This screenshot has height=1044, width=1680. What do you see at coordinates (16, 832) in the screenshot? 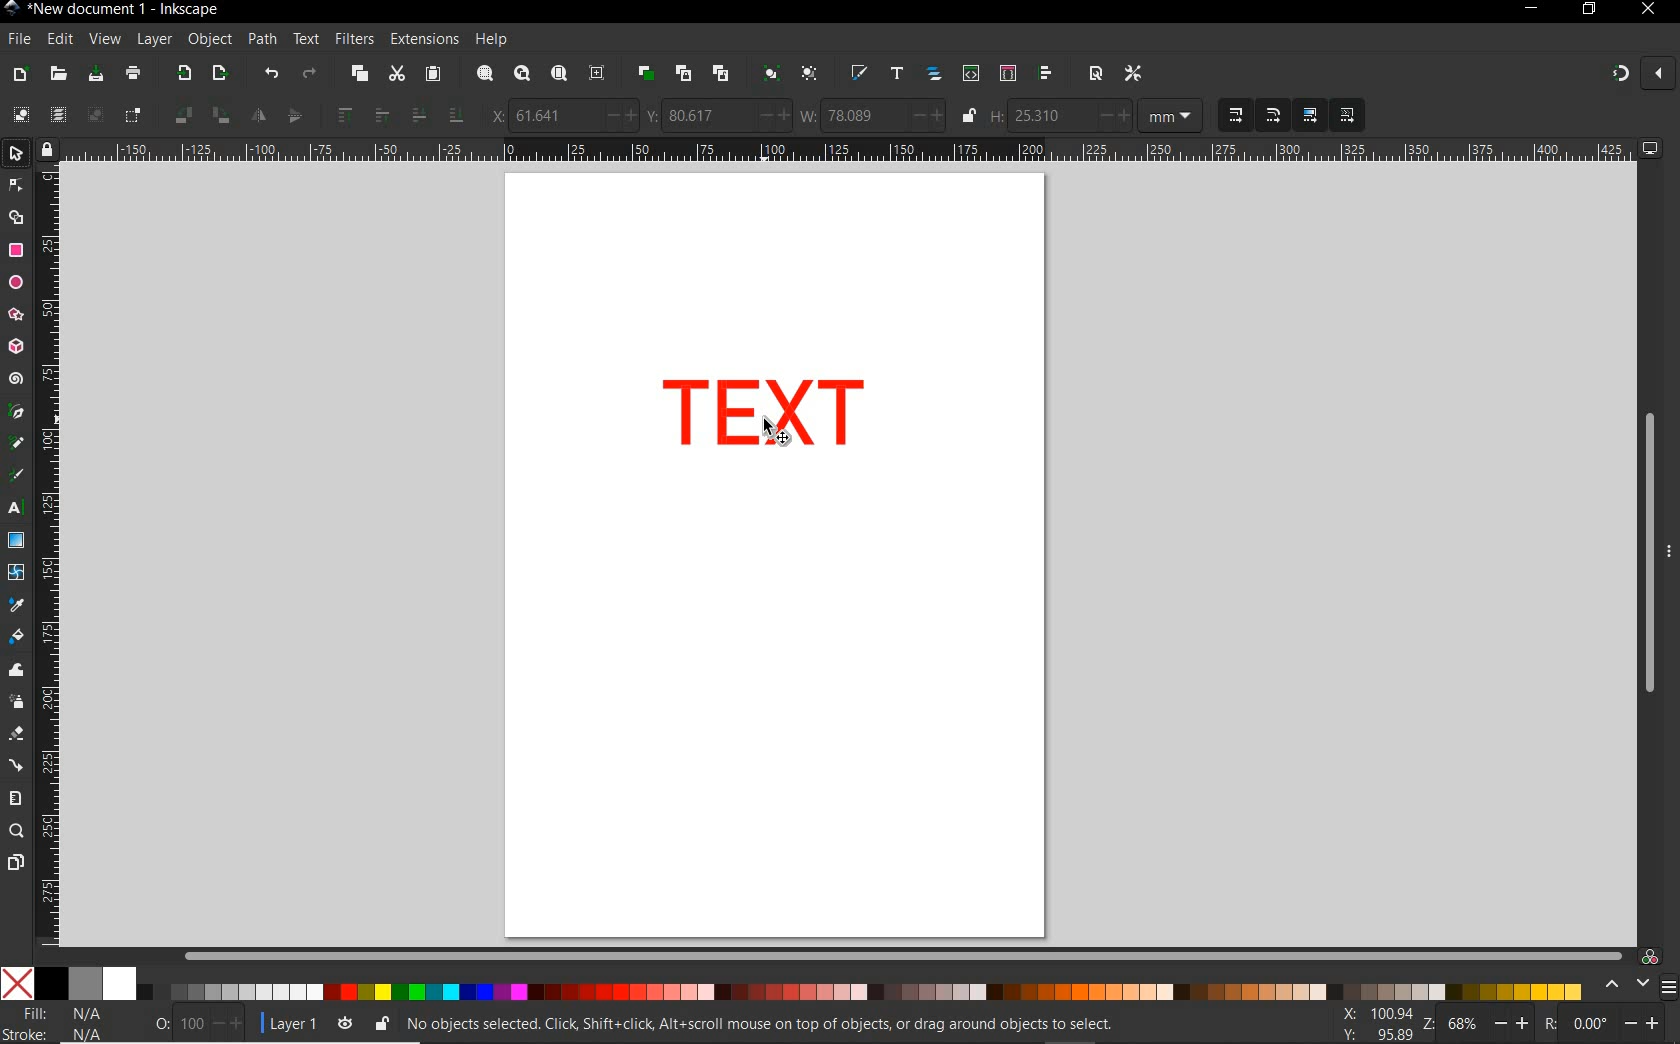
I see `zoom tool` at bounding box center [16, 832].